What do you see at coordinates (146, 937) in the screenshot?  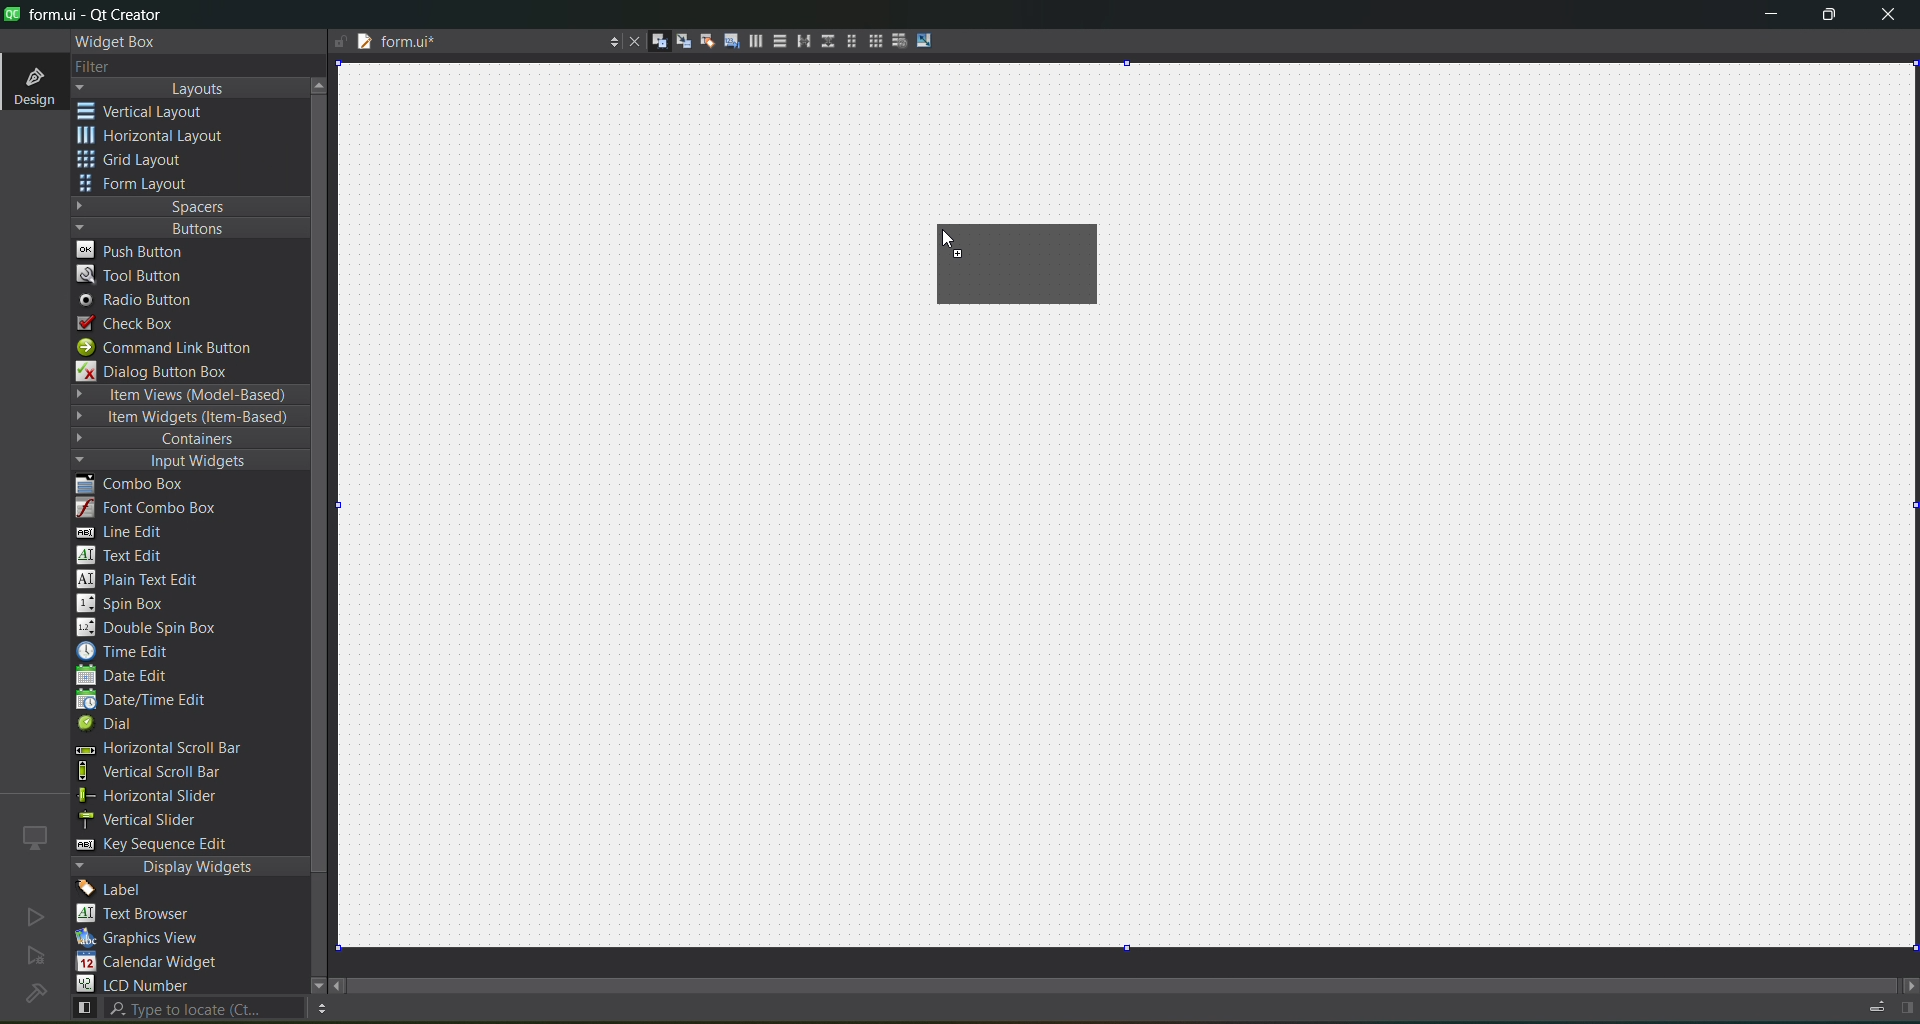 I see `graphics` at bounding box center [146, 937].